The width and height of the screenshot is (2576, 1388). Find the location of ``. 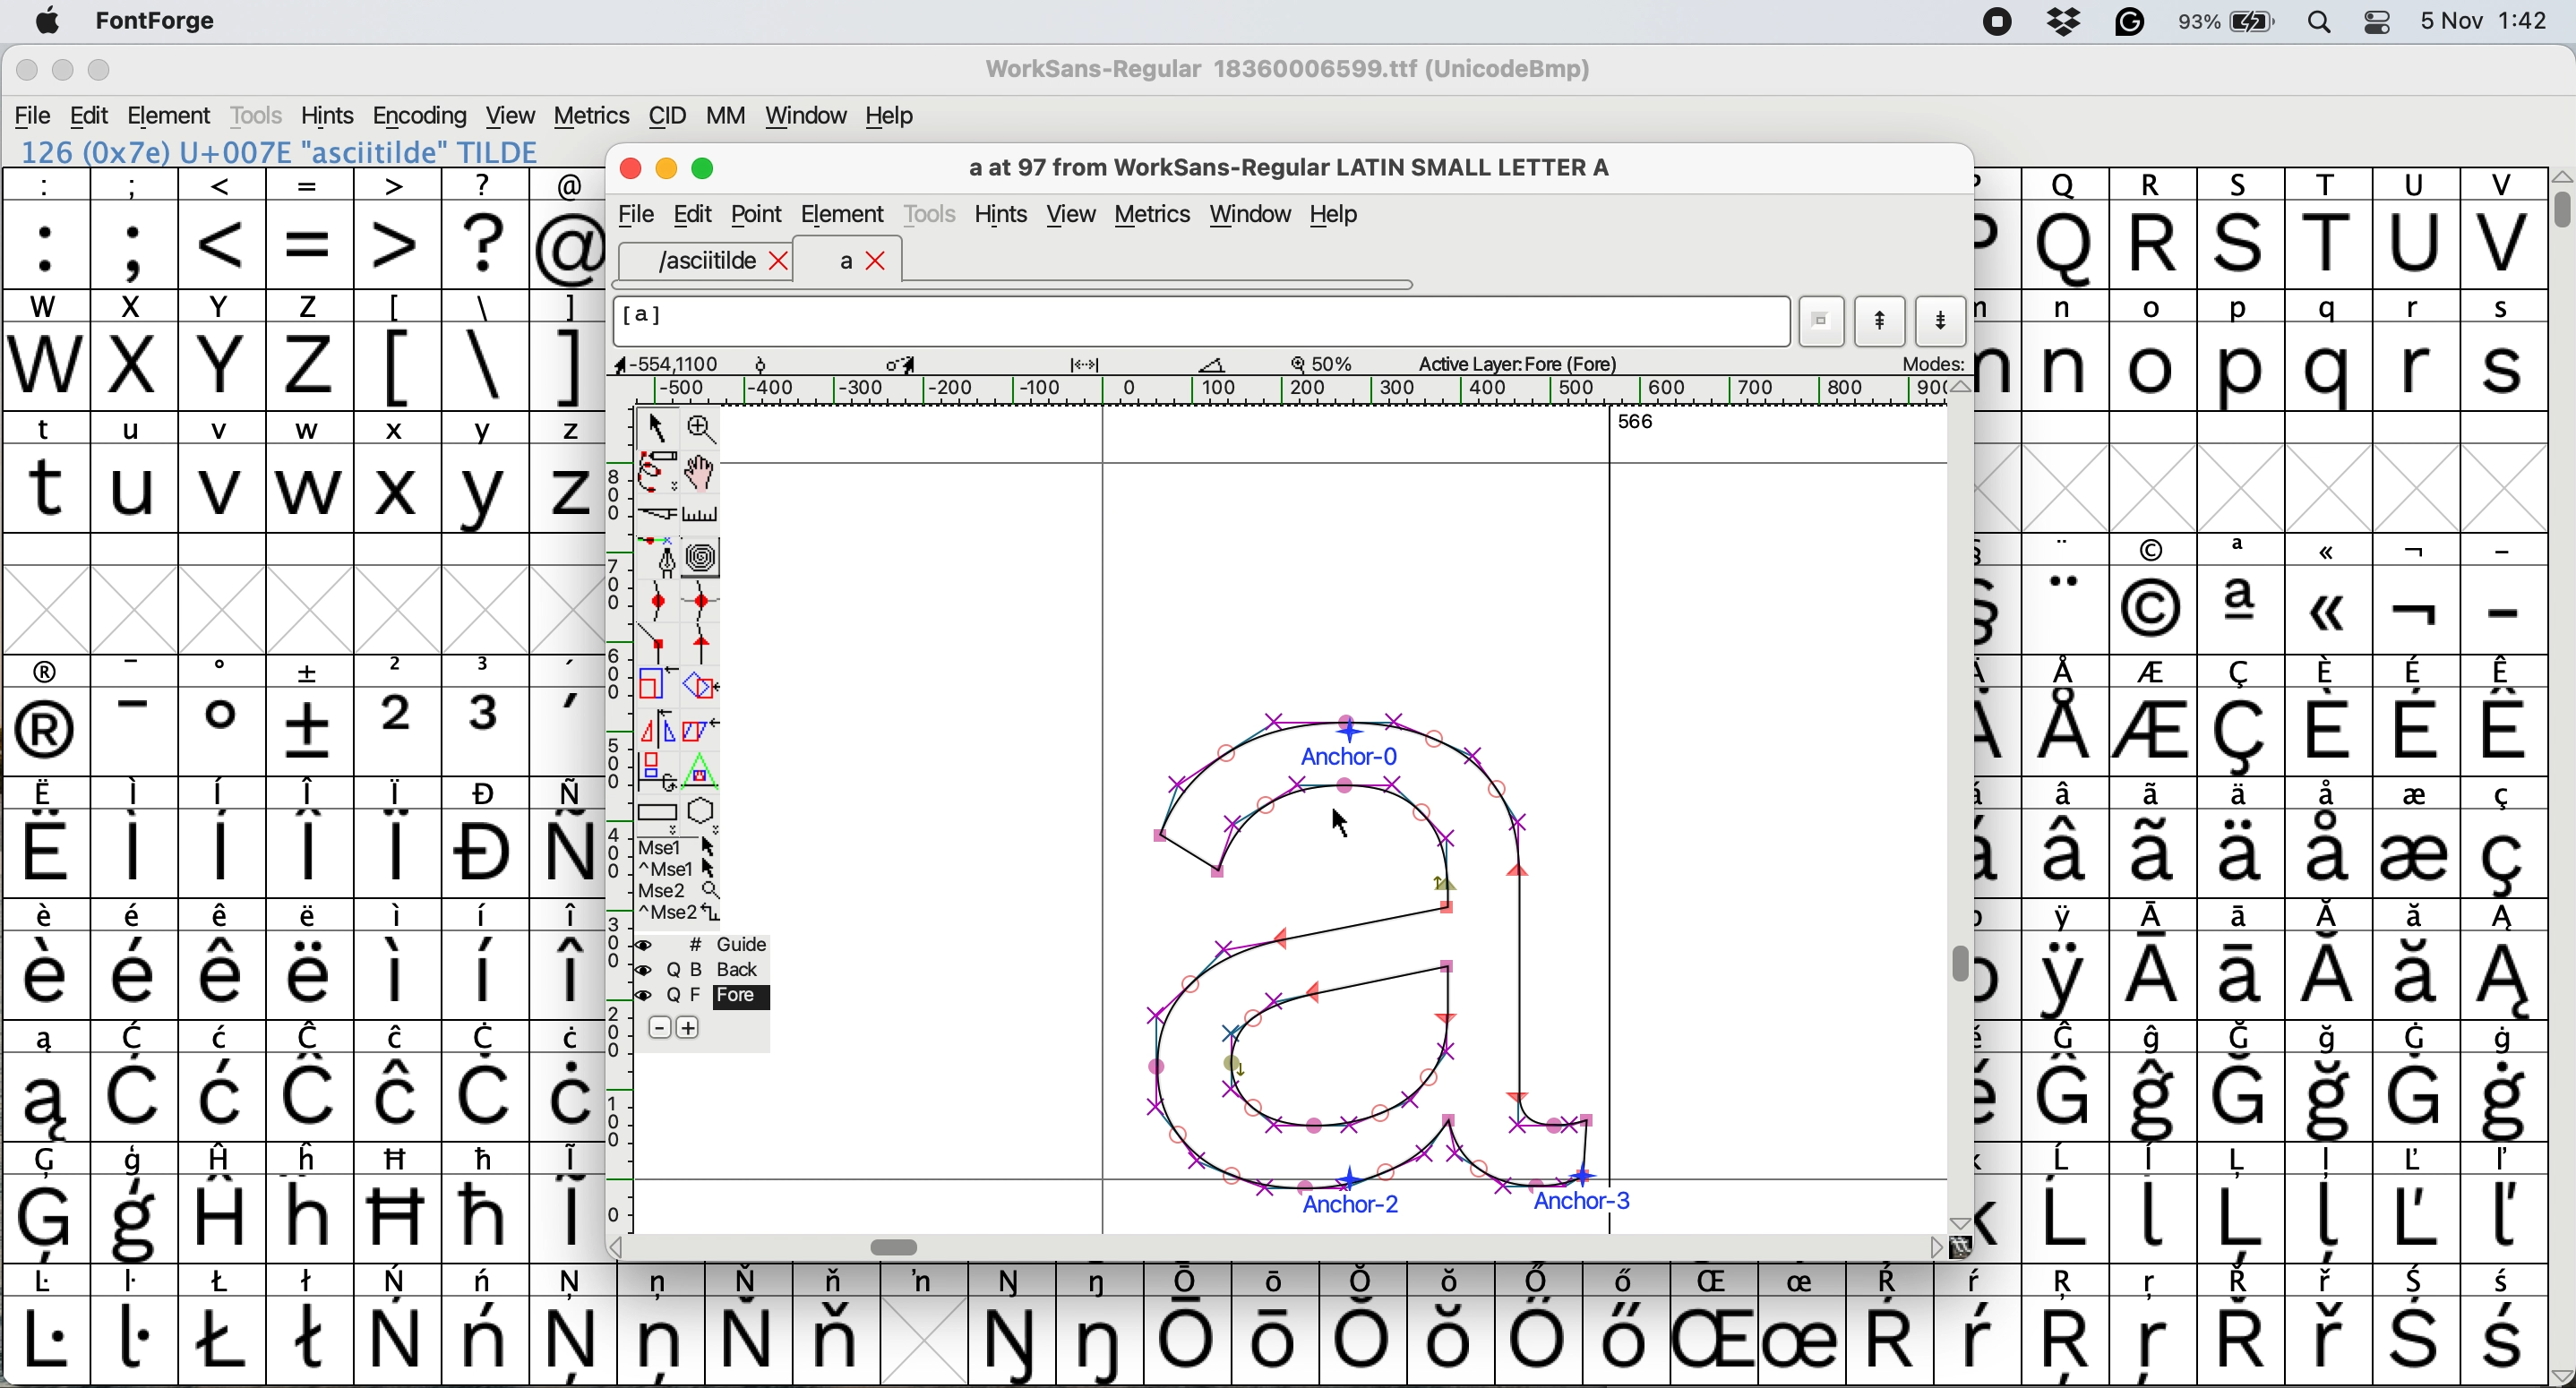

 is located at coordinates (2331, 593).